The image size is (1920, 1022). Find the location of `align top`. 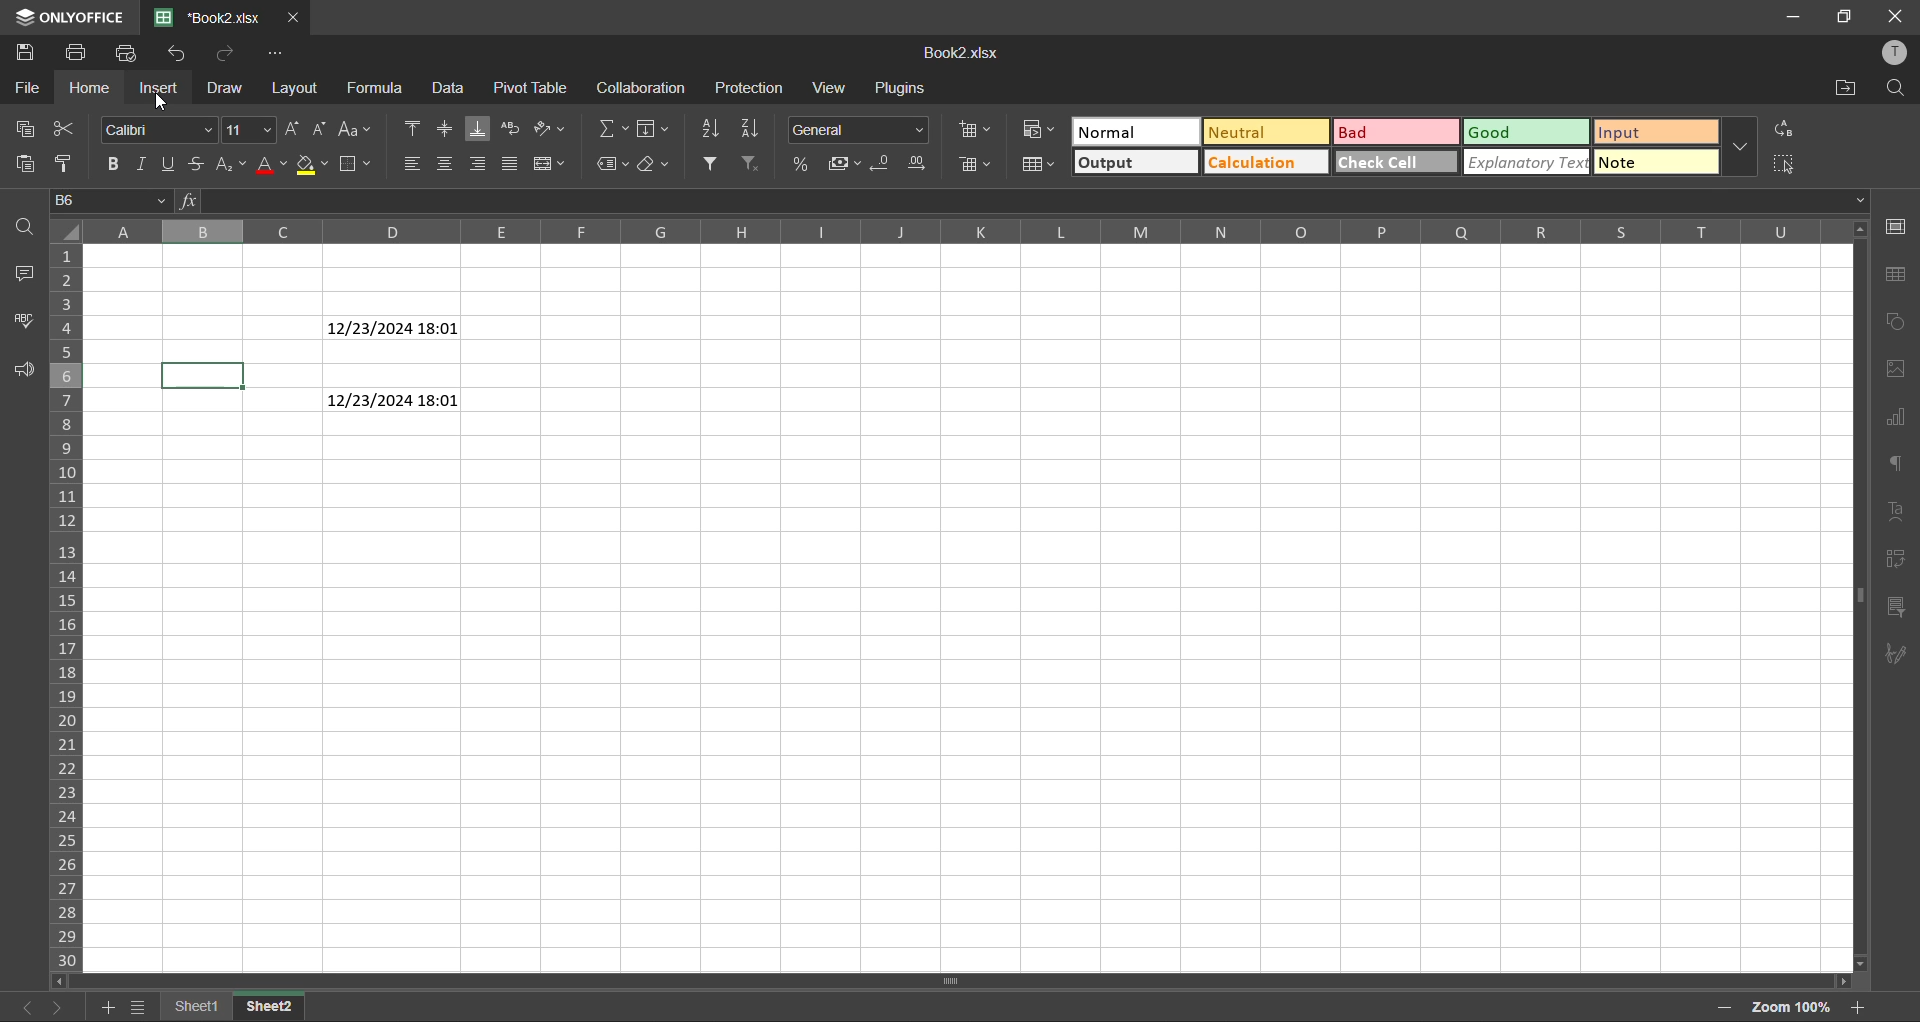

align top is located at coordinates (416, 130).